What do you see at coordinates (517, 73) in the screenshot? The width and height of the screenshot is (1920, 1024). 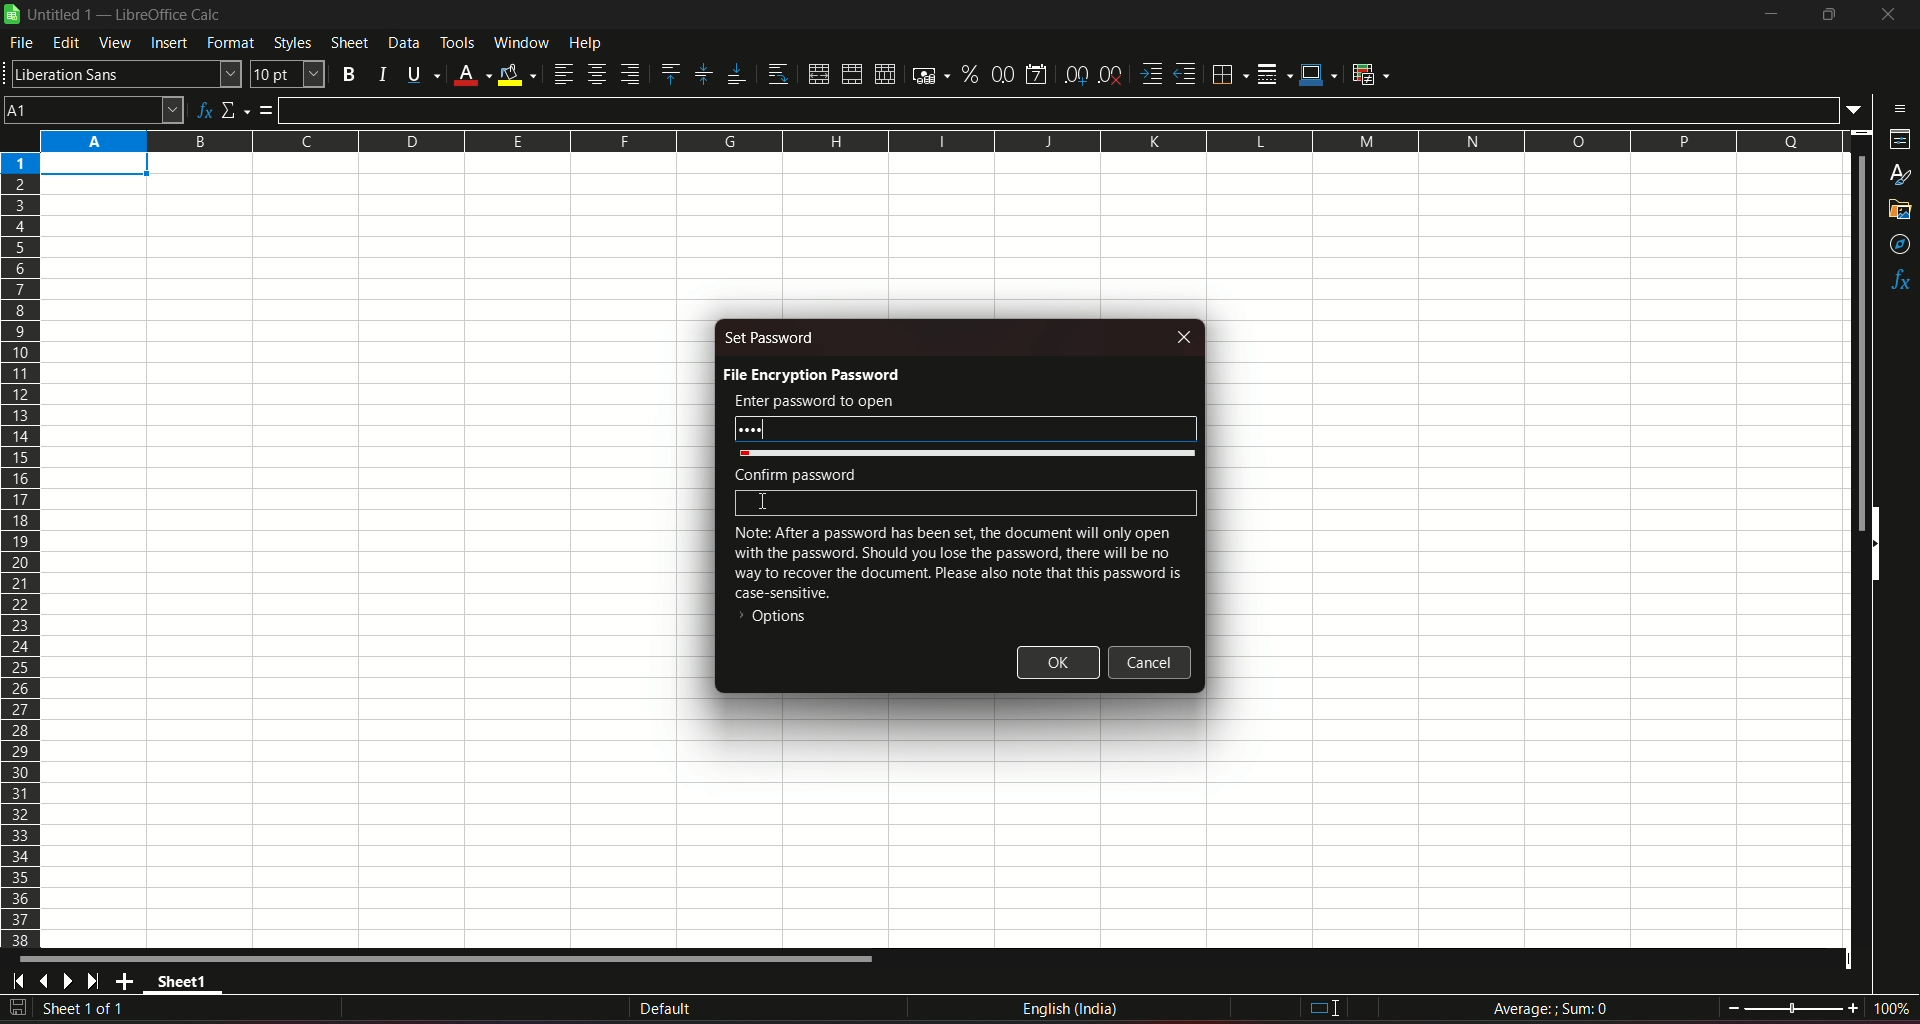 I see `background color` at bounding box center [517, 73].